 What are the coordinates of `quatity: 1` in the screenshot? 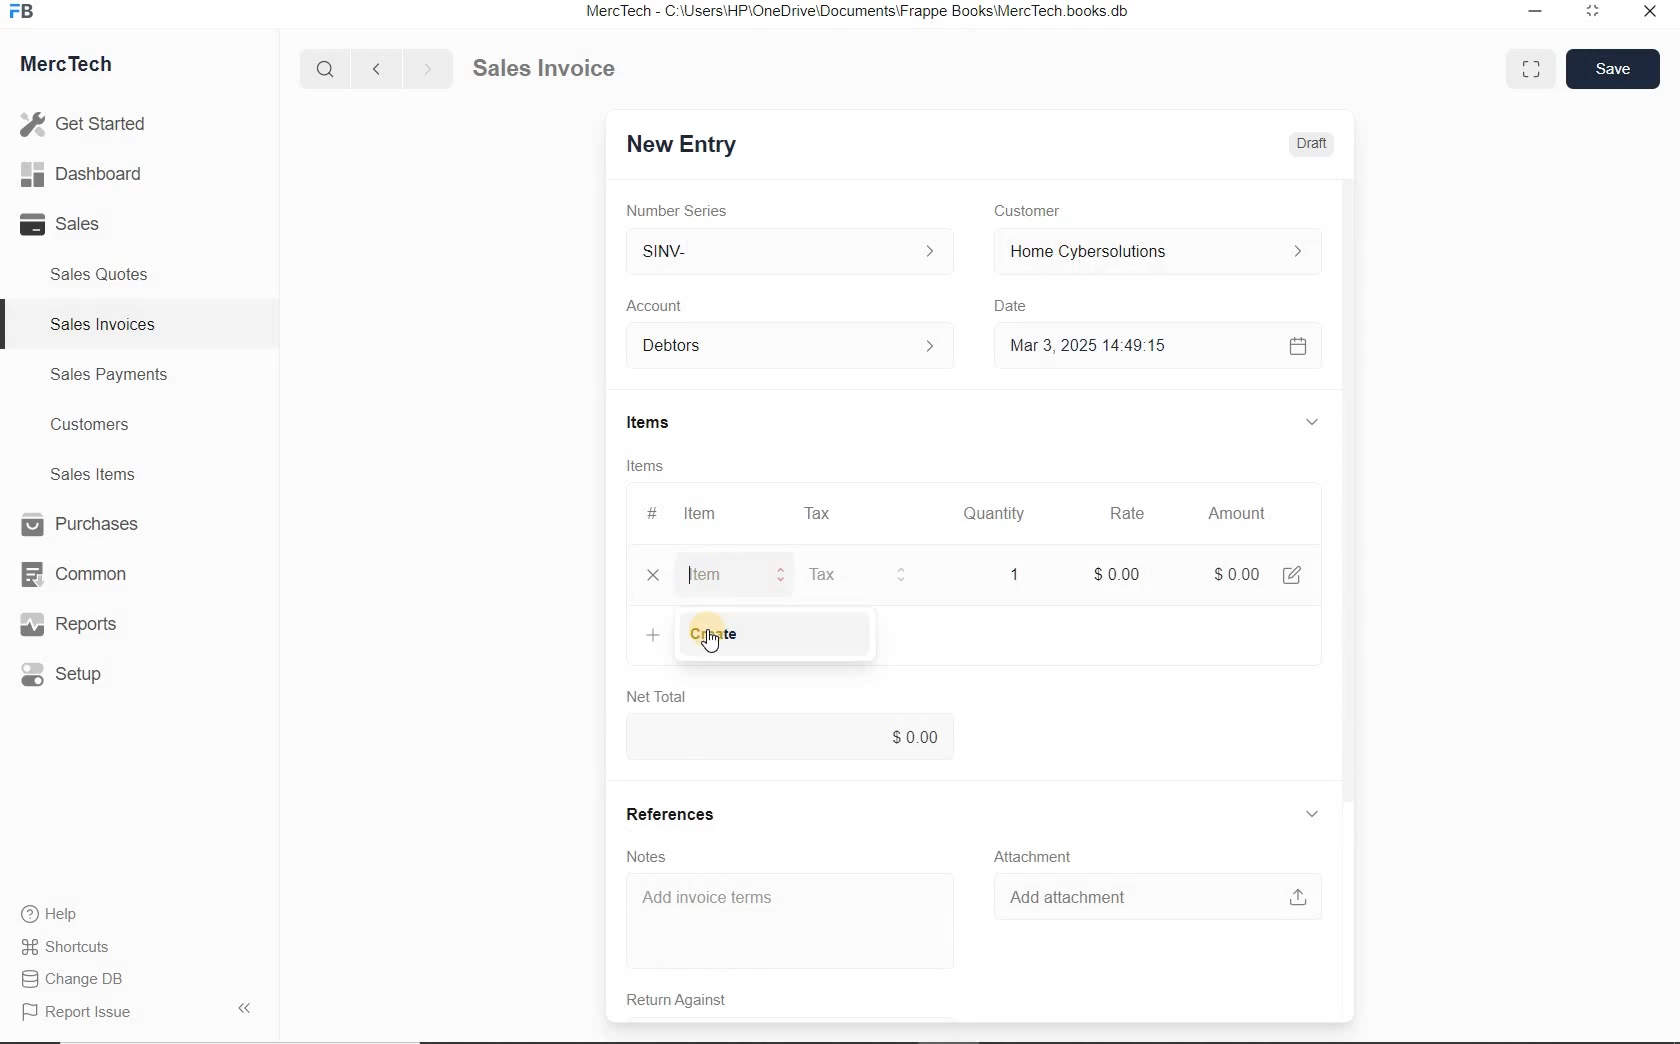 It's located at (1010, 573).